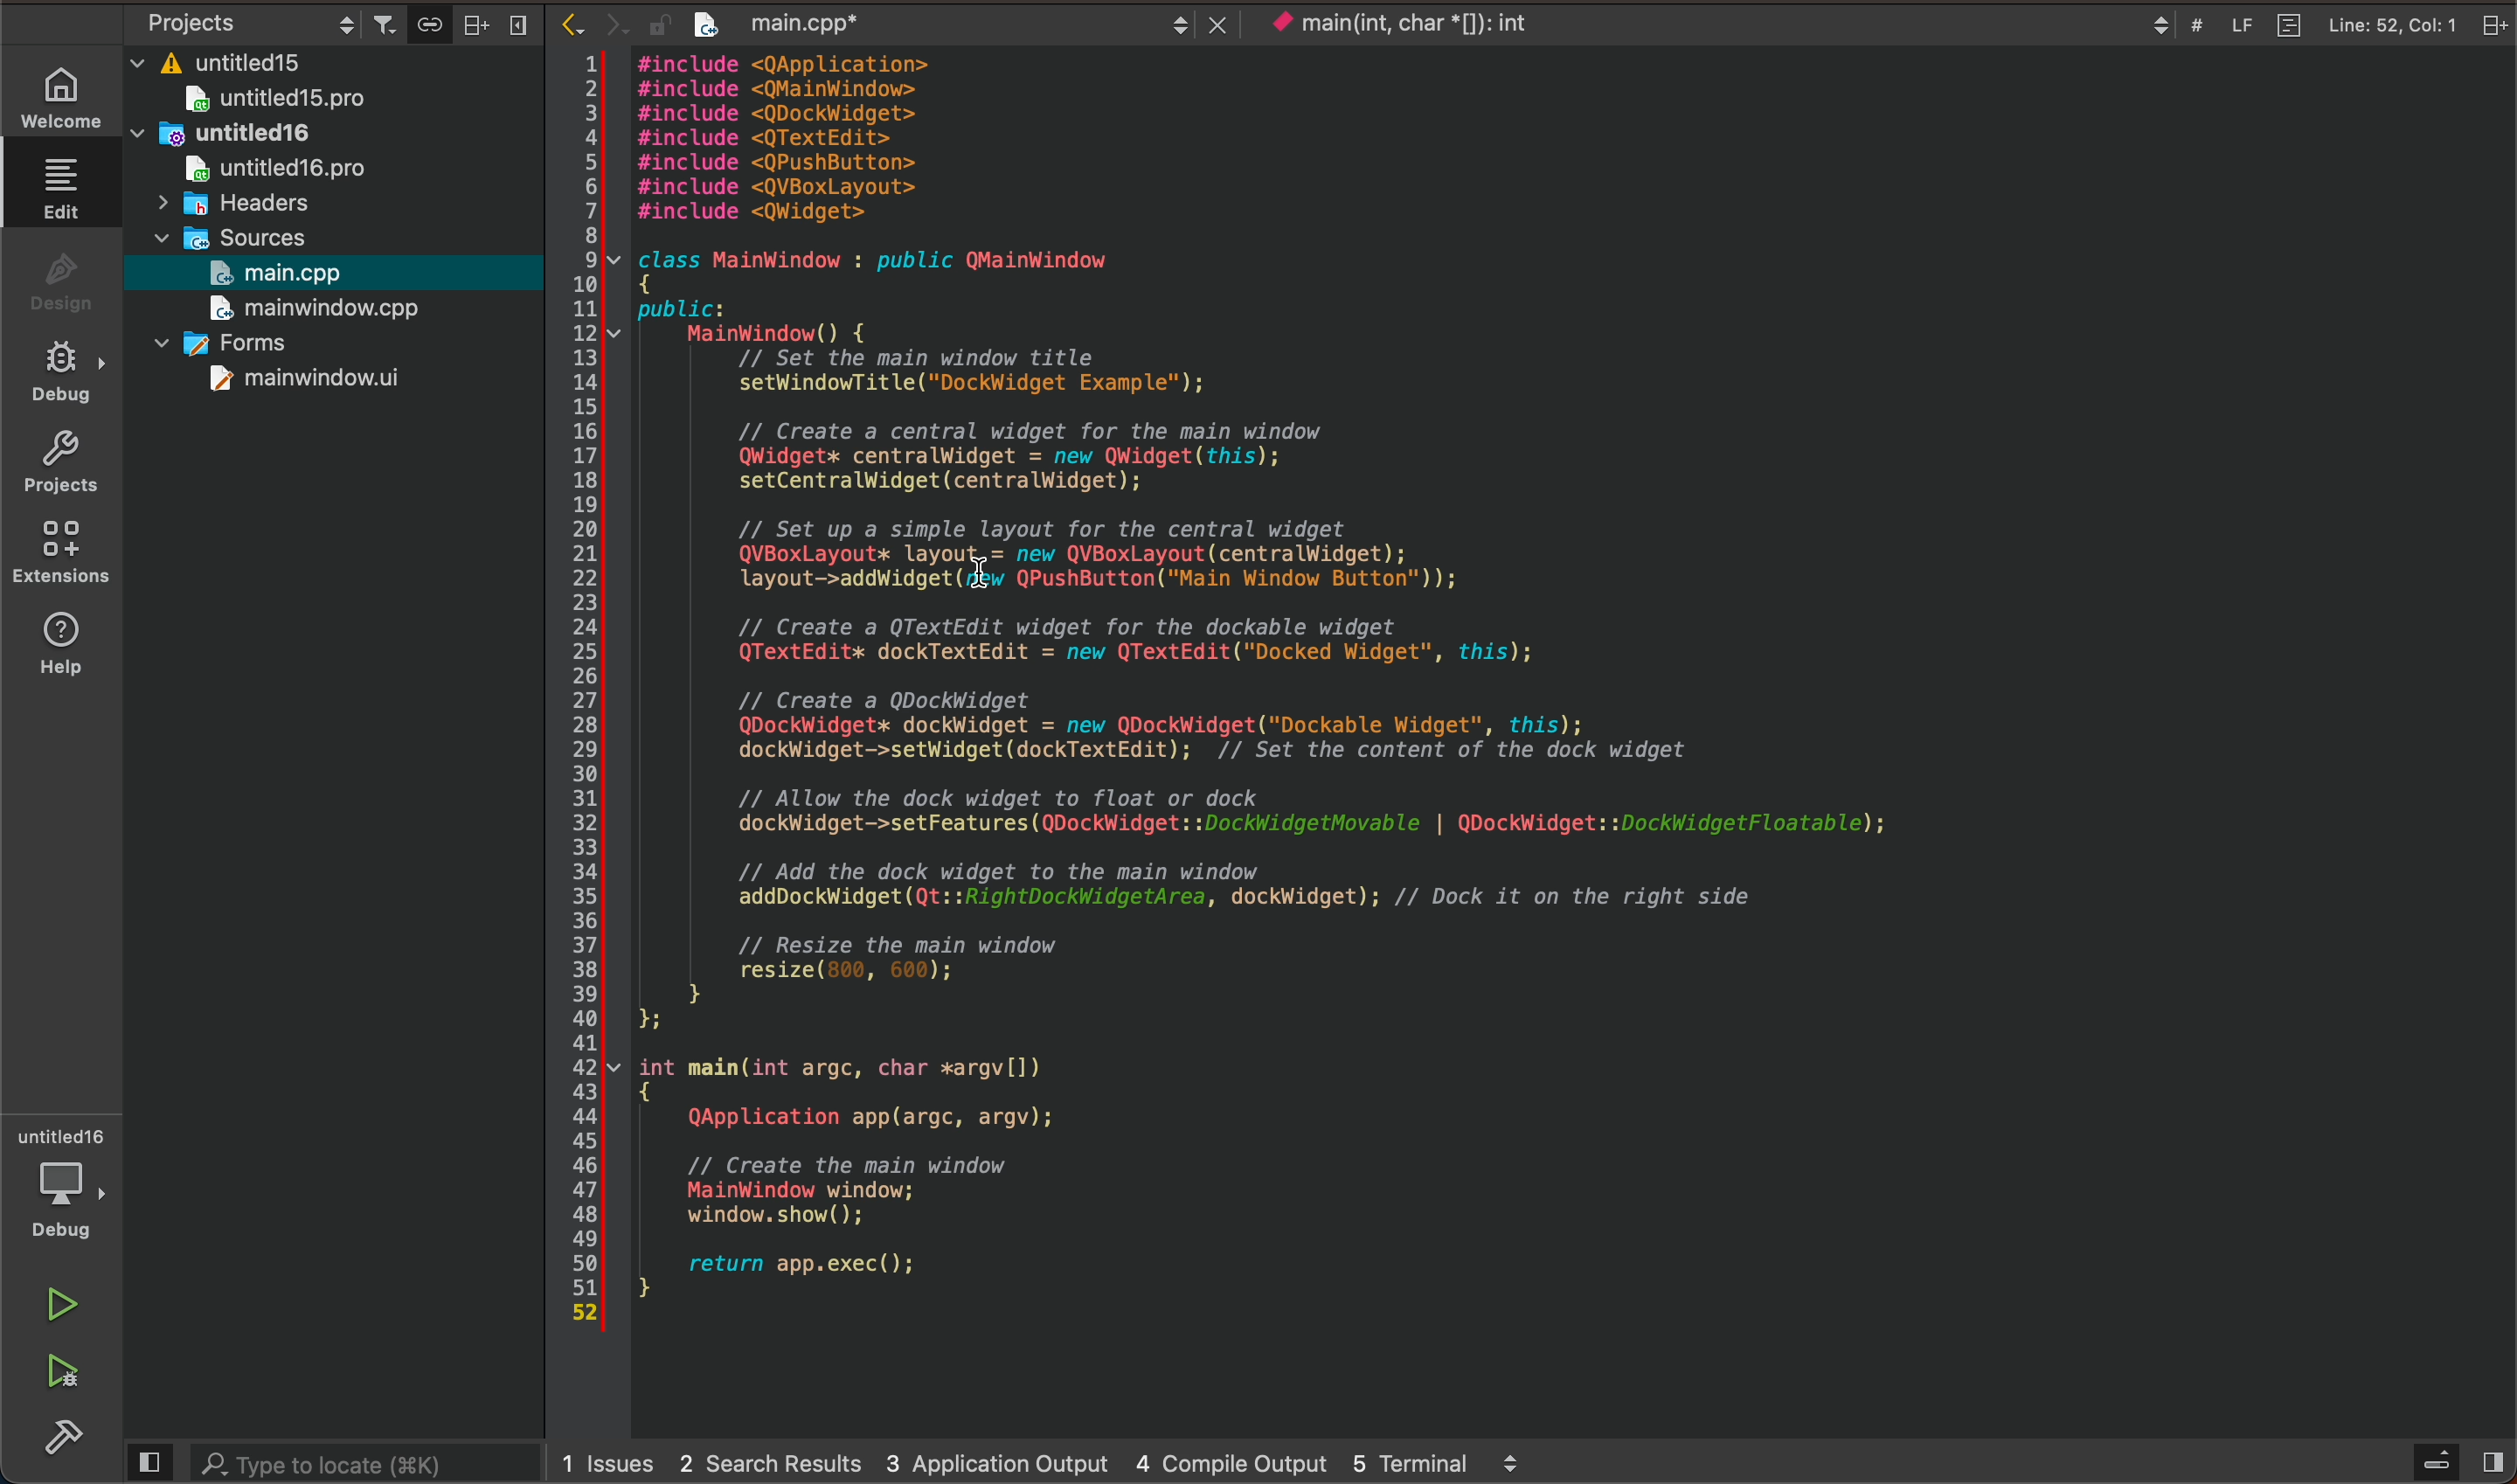 This screenshot has width=2517, height=1484. Describe the element at coordinates (290, 270) in the screenshot. I see `main.cpp` at that location.